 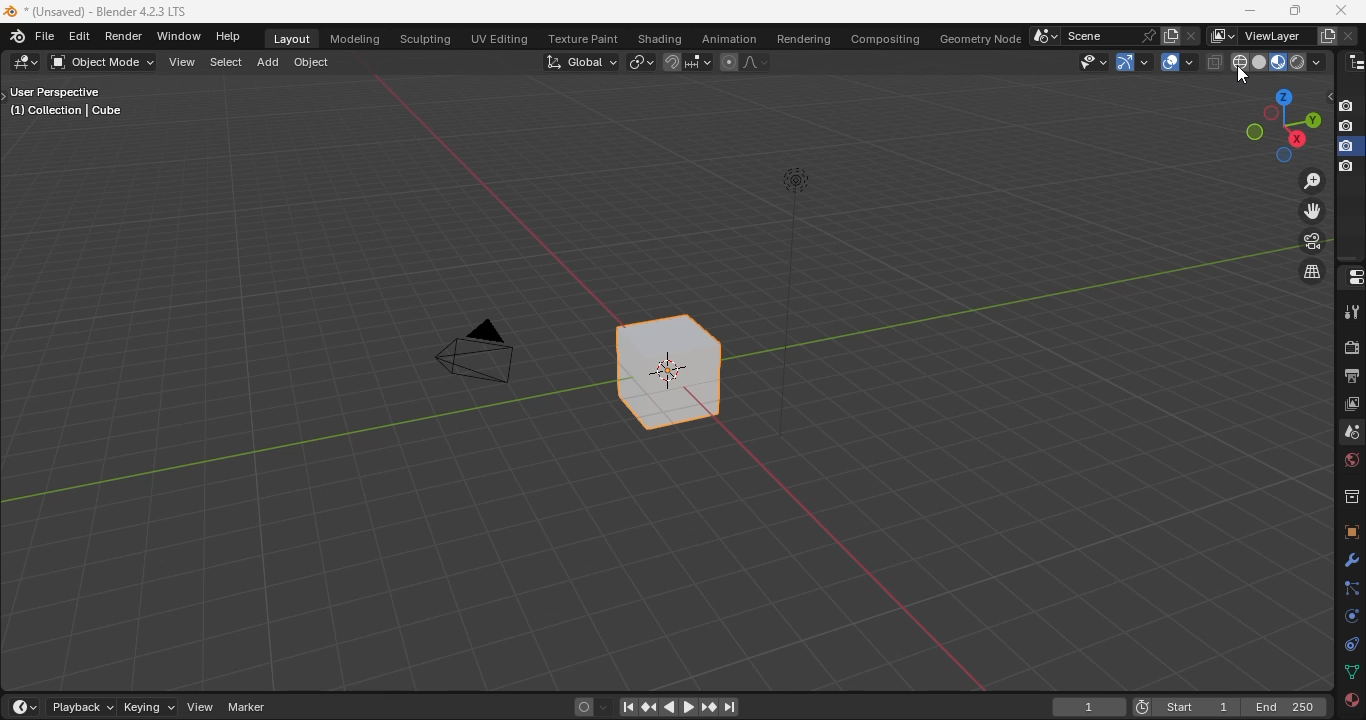 I want to click on use preview range, so click(x=1141, y=704).